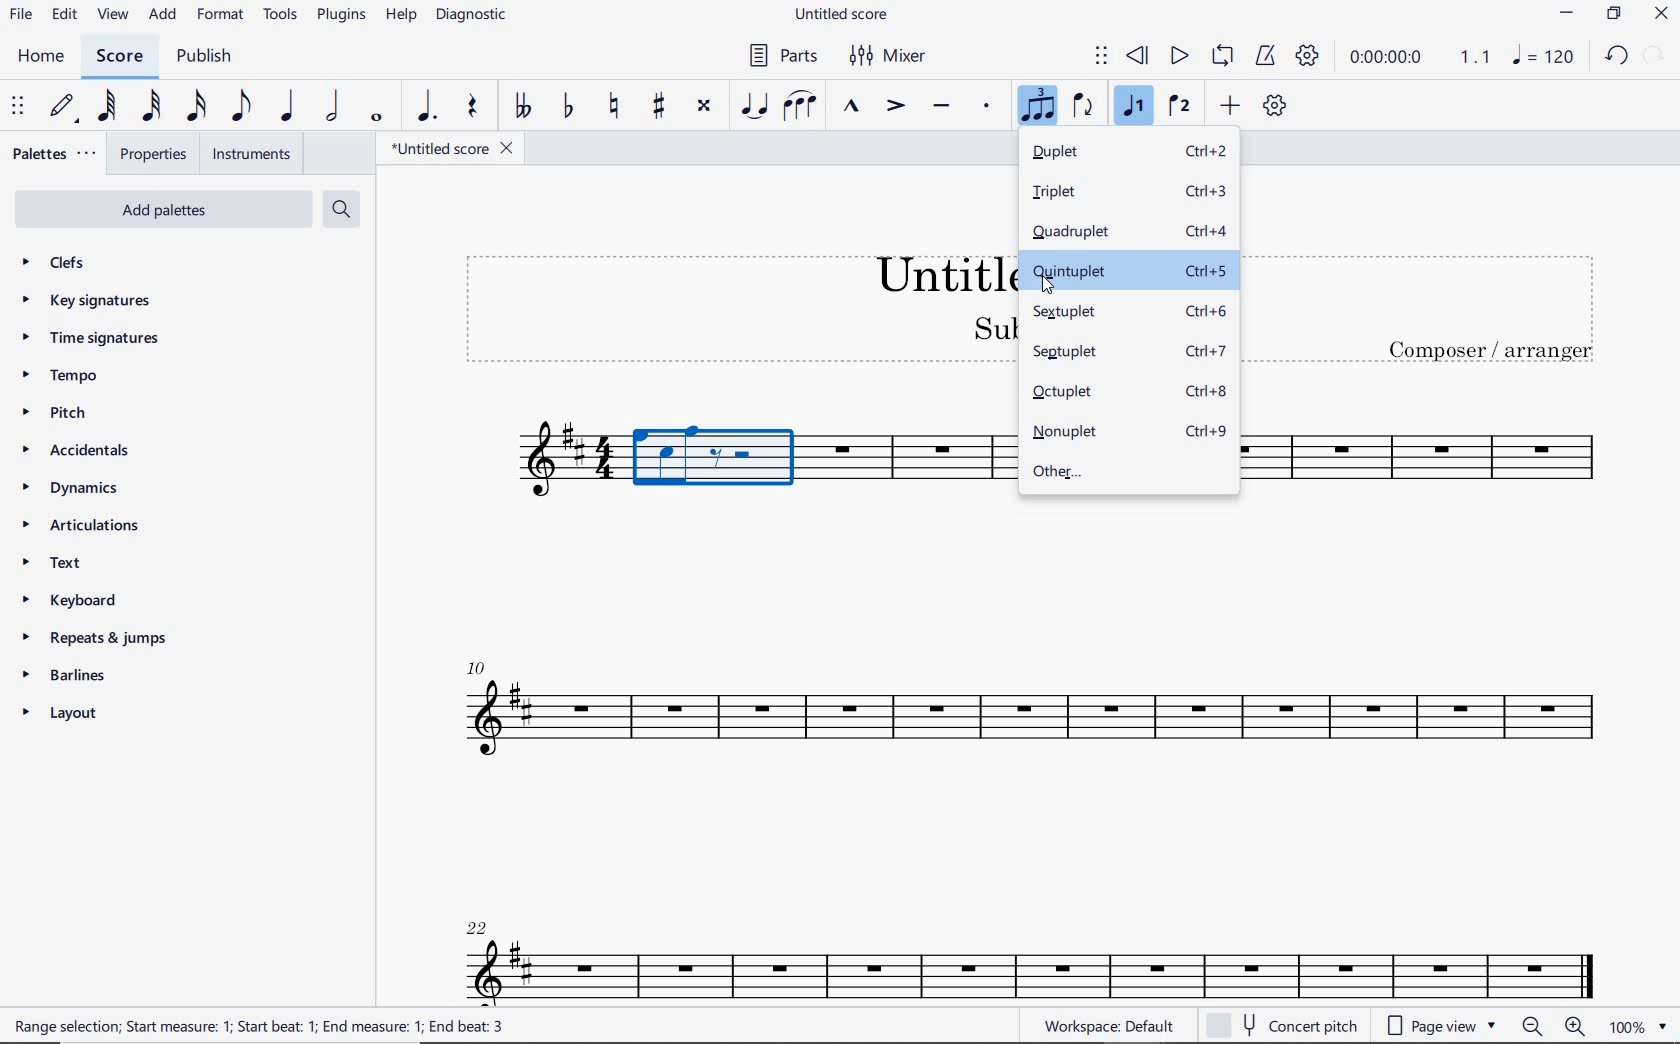  What do you see at coordinates (1129, 314) in the screenshot?
I see `sextuplet` at bounding box center [1129, 314].